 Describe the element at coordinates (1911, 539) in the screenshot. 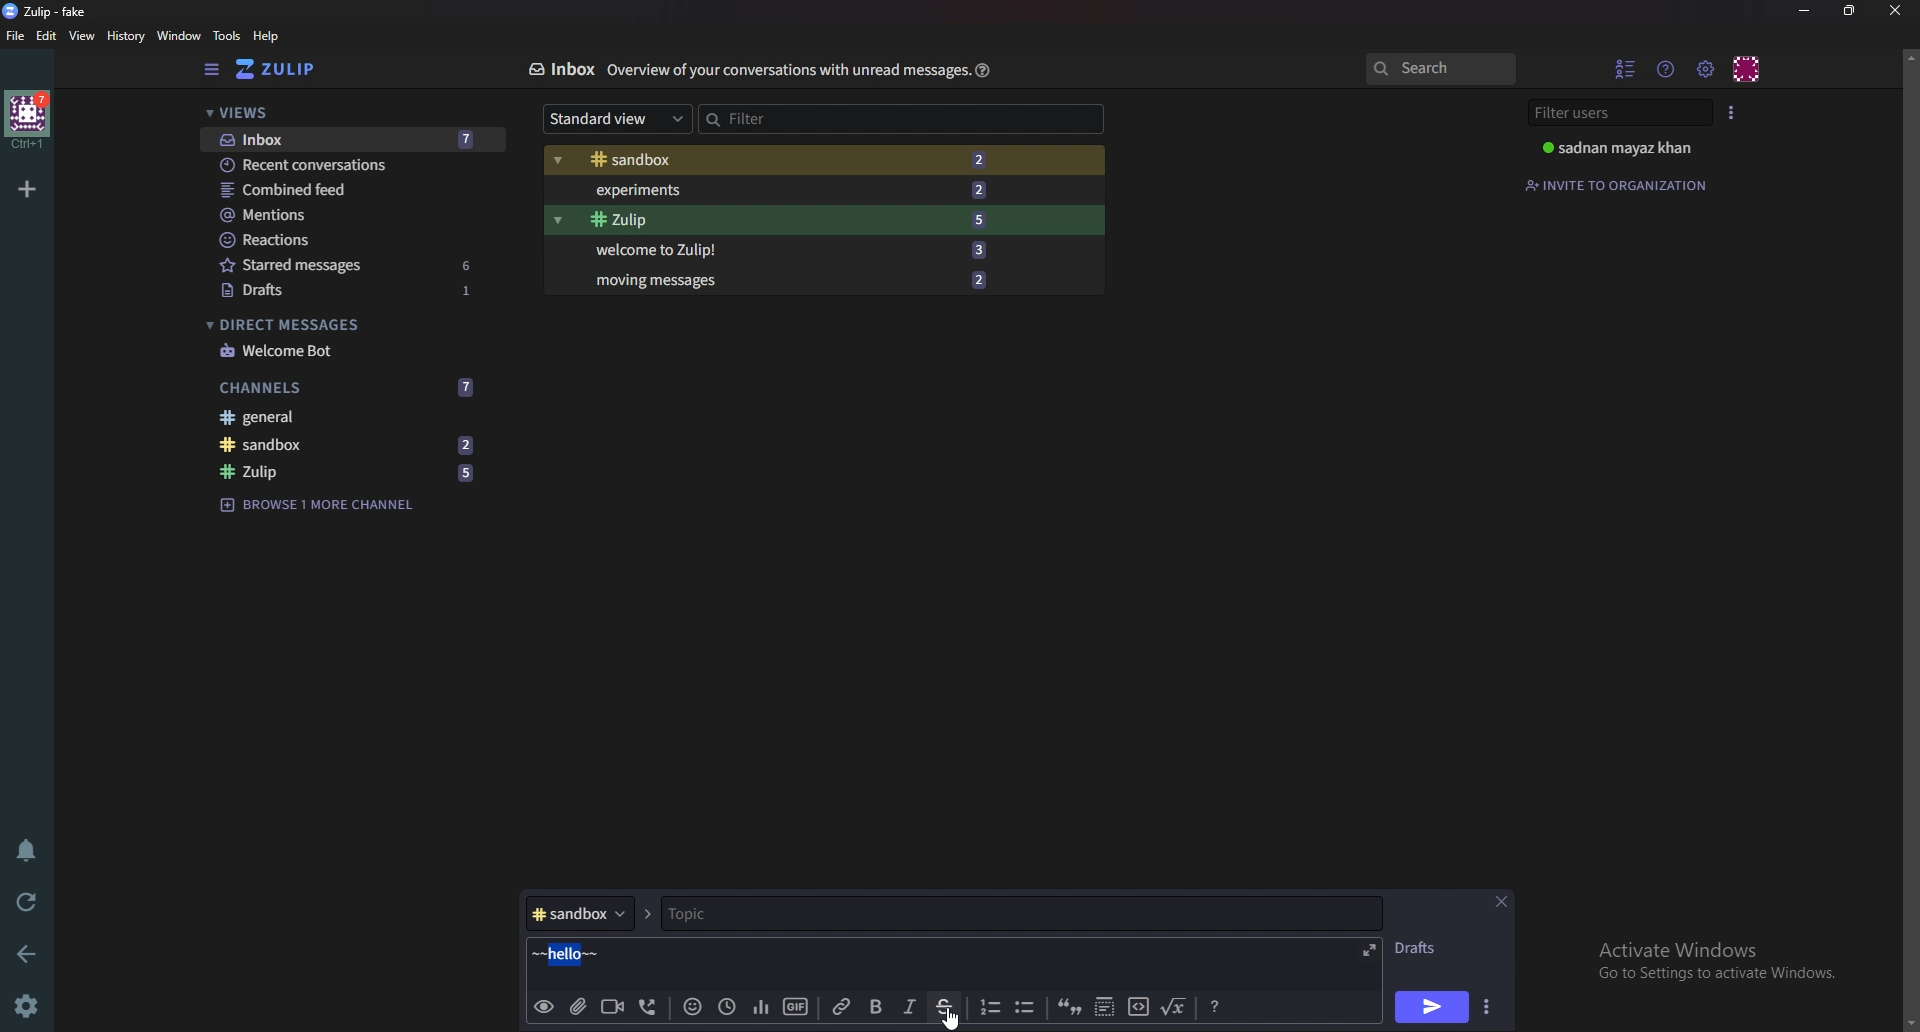

I see `scroll bar` at that location.